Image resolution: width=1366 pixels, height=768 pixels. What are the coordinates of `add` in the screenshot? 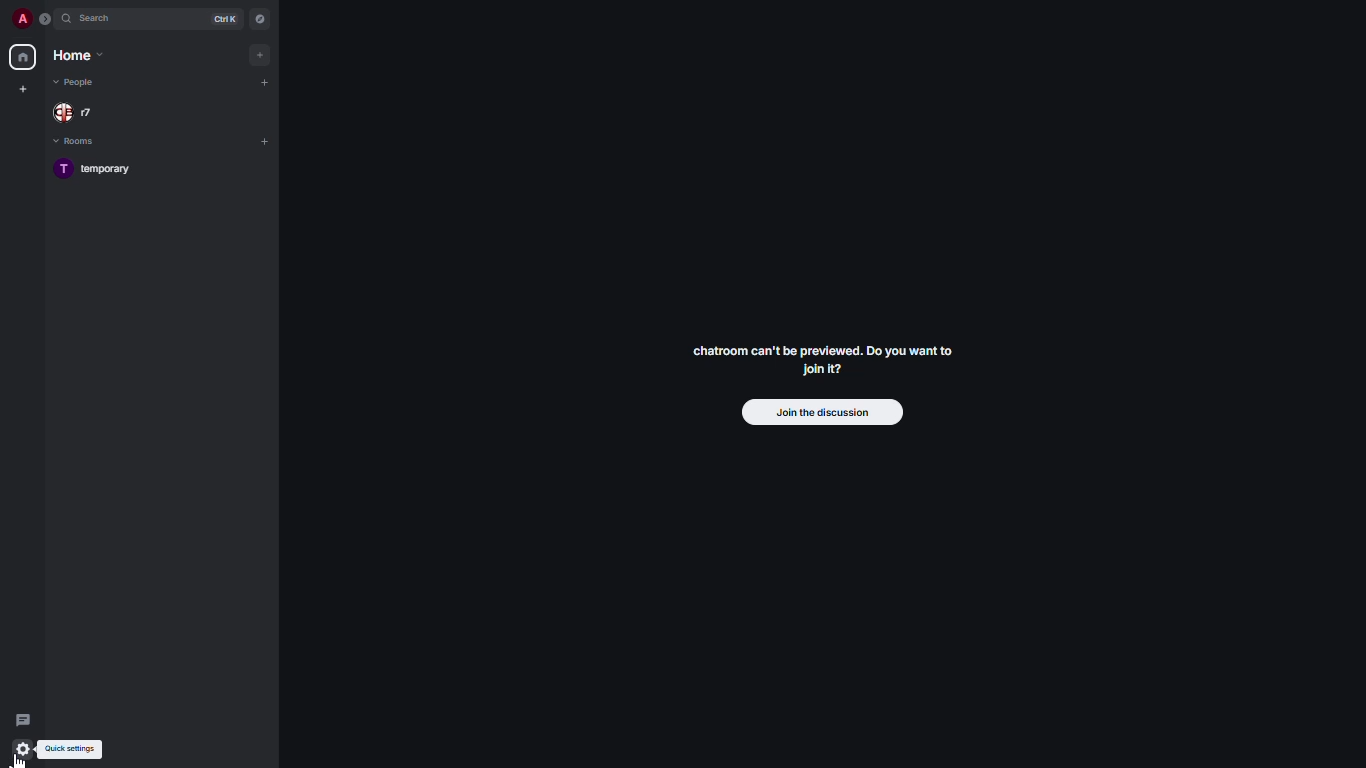 It's located at (267, 139).